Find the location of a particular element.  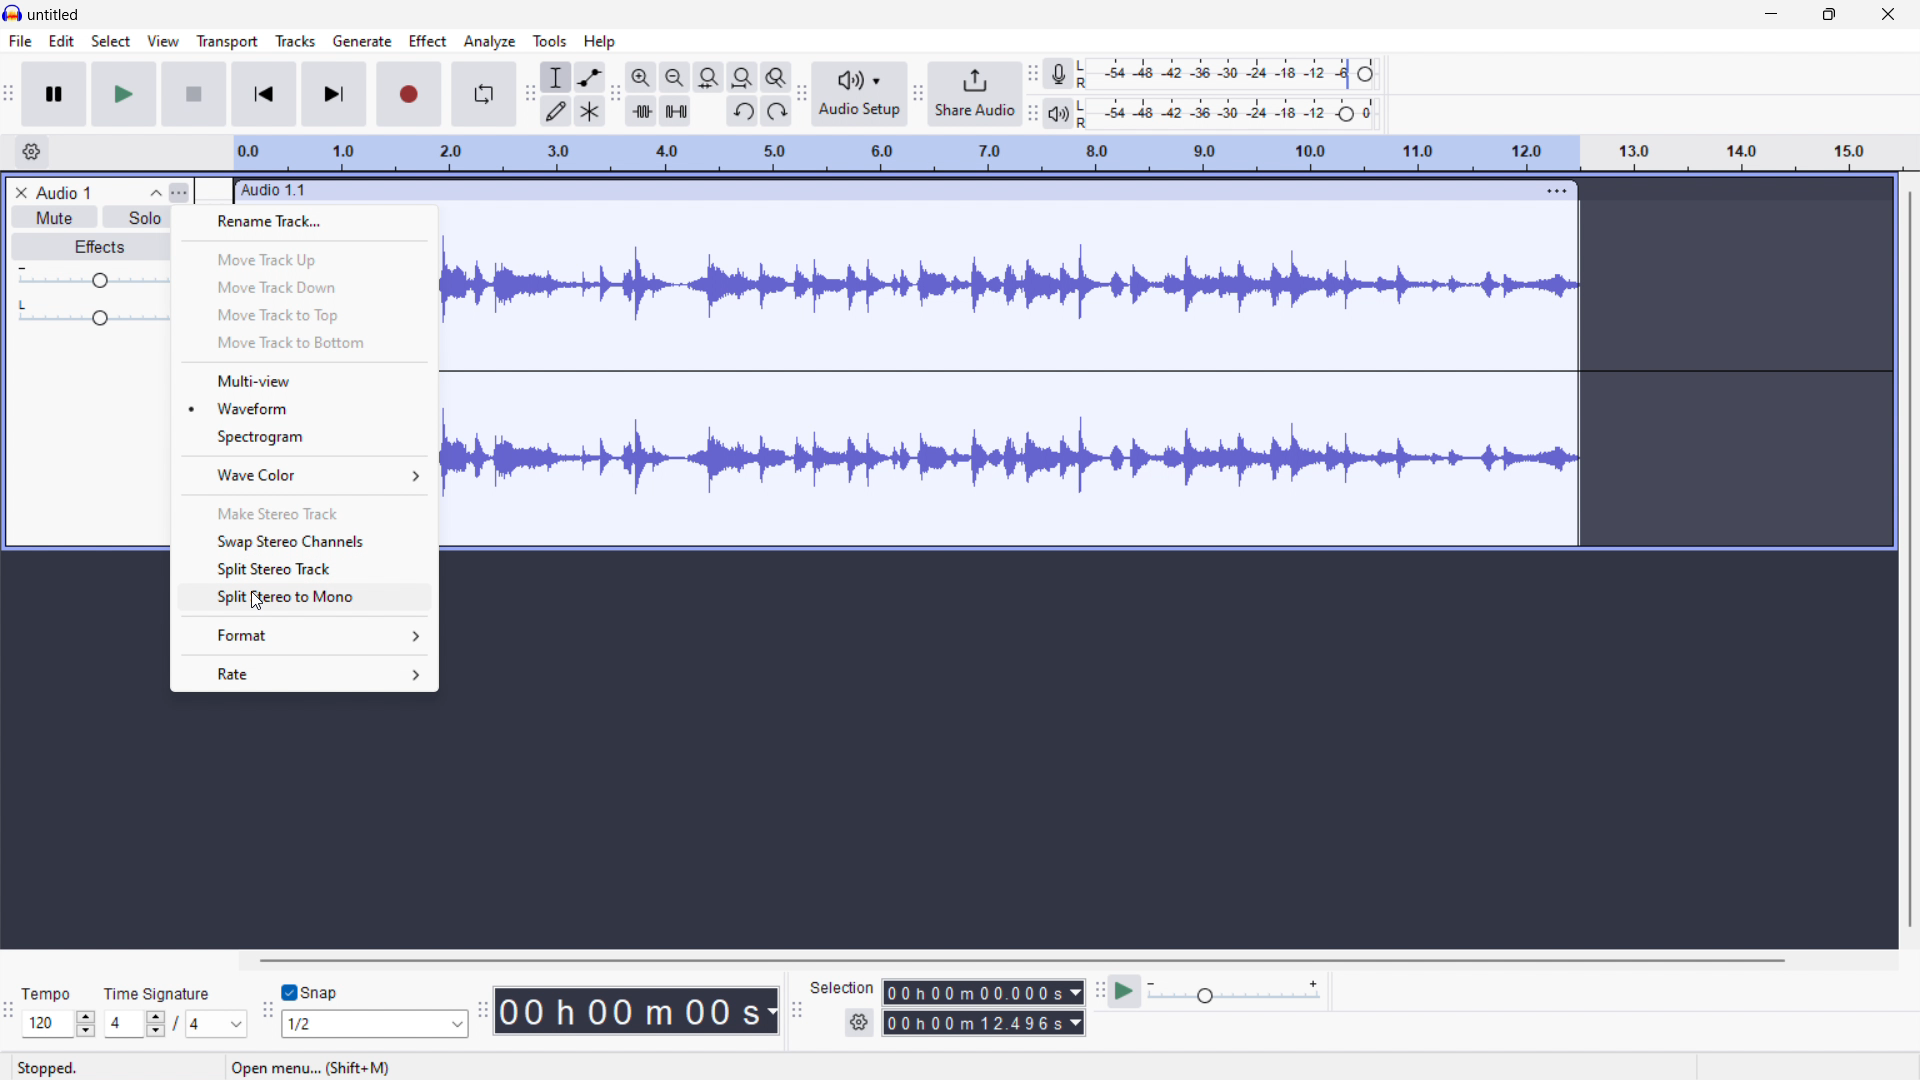

multi-view is located at coordinates (305, 380).